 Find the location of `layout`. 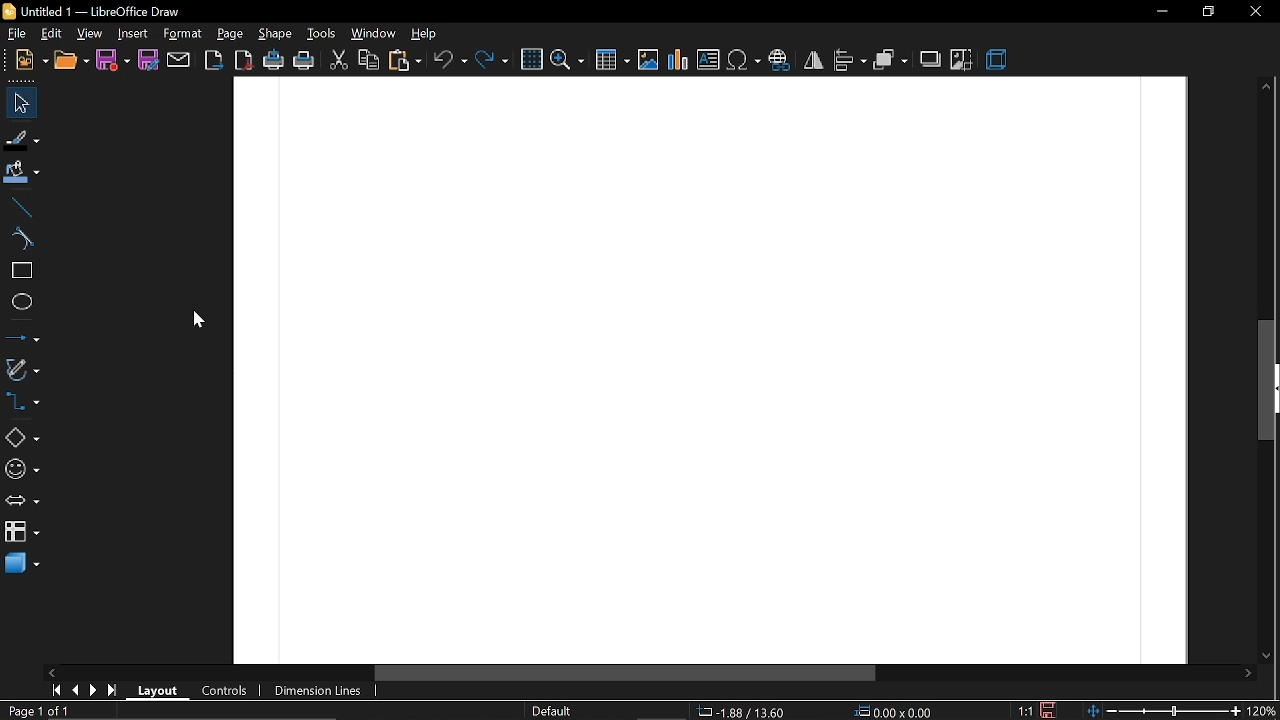

layout is located at coordinates (157, 692).